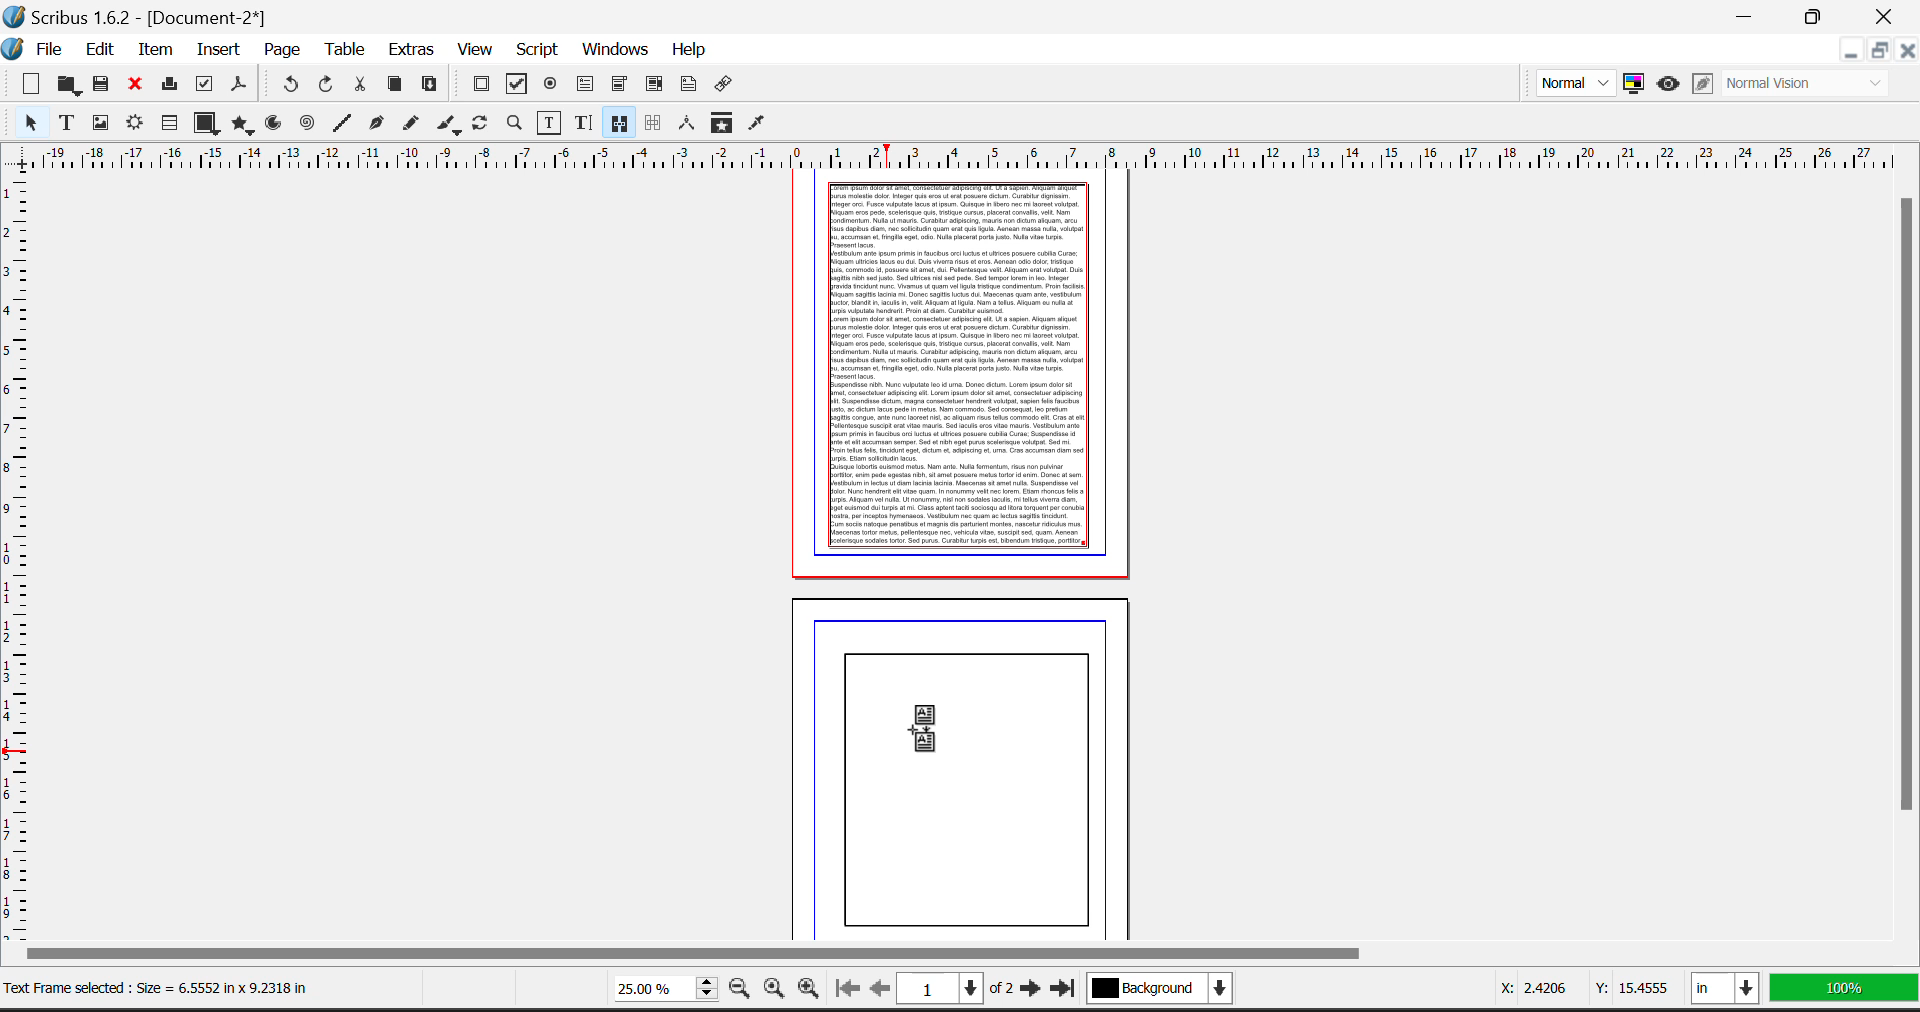 Image resolution: width=1920 pixels, height=1012 pixels. What do you see at coordinates (1637, 85) in the screenshot?
I see `Toggle Color Management` at bounding box center [1637, 85].